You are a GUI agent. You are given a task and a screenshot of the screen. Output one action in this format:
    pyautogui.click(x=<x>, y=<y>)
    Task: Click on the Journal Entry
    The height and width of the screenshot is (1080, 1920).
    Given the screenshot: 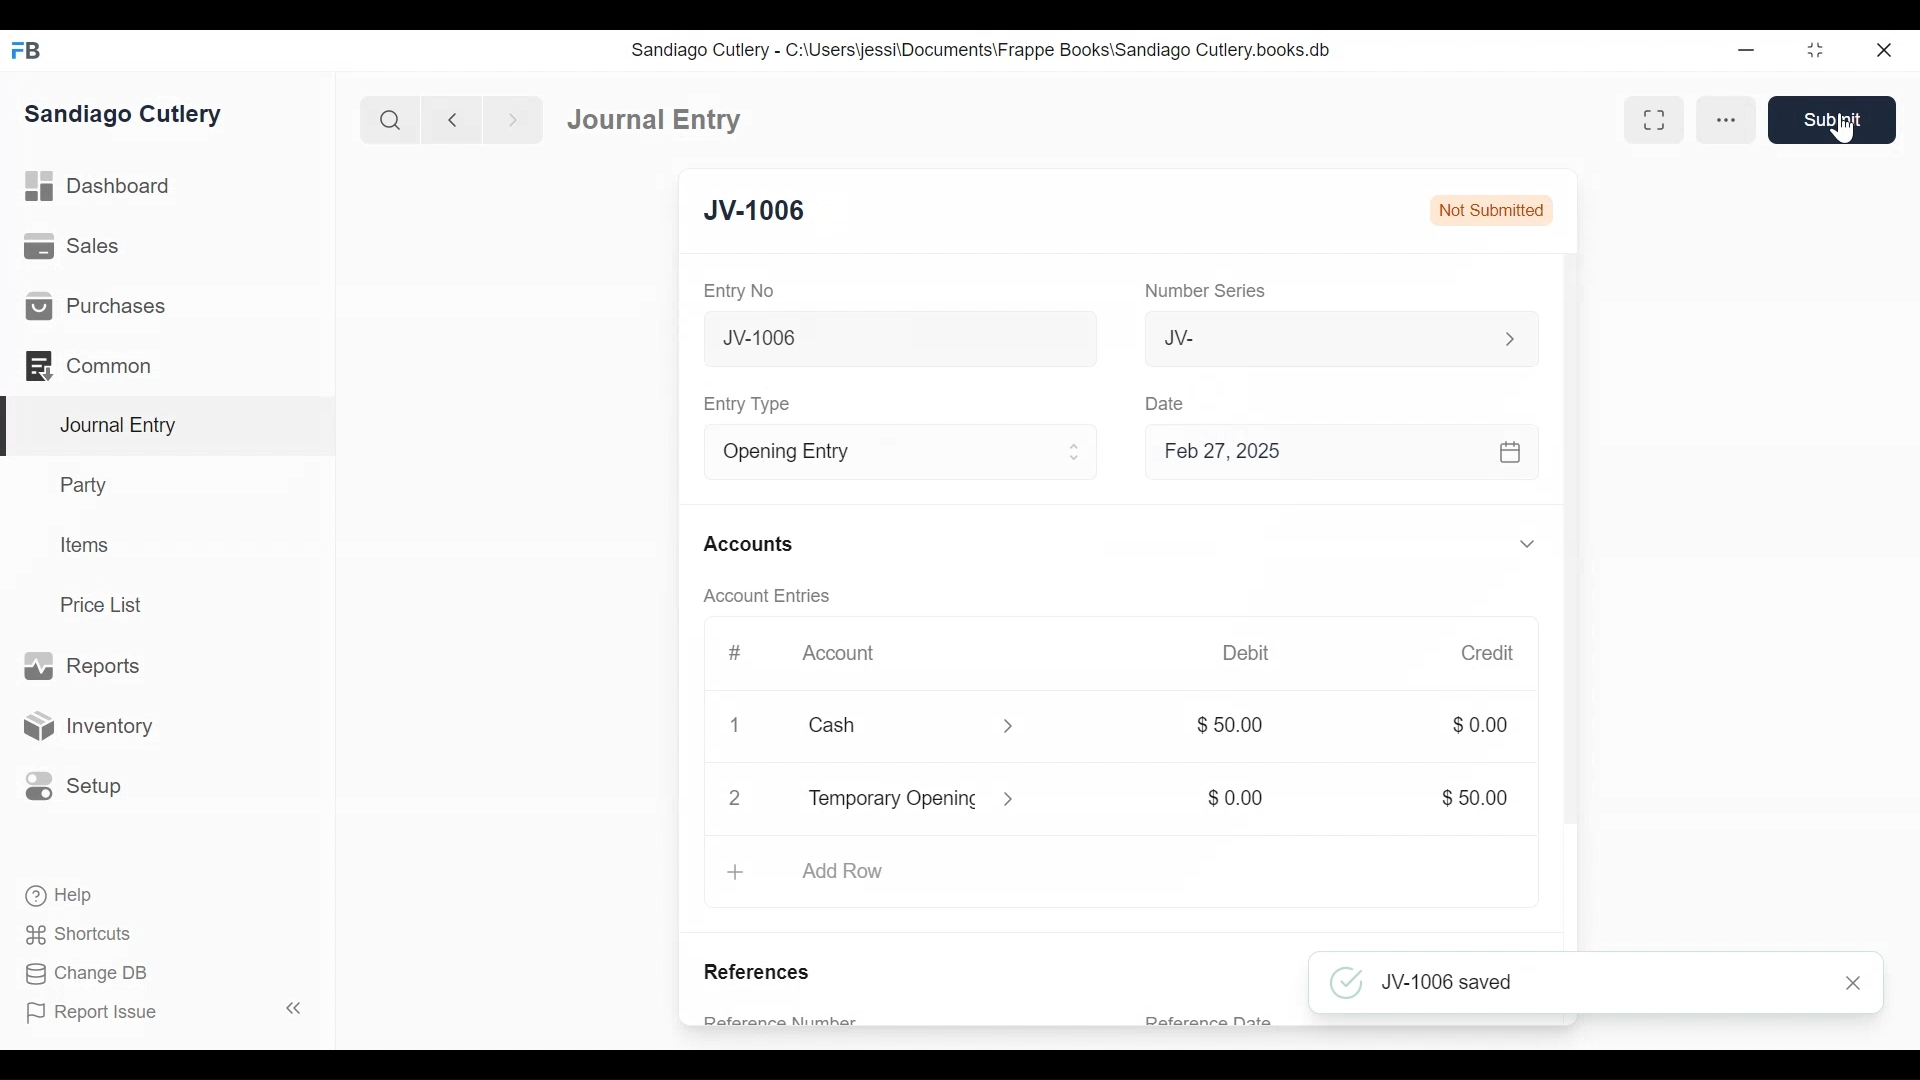 What is the action you would take?
    pyautogui.click(x=164, y=427)
    